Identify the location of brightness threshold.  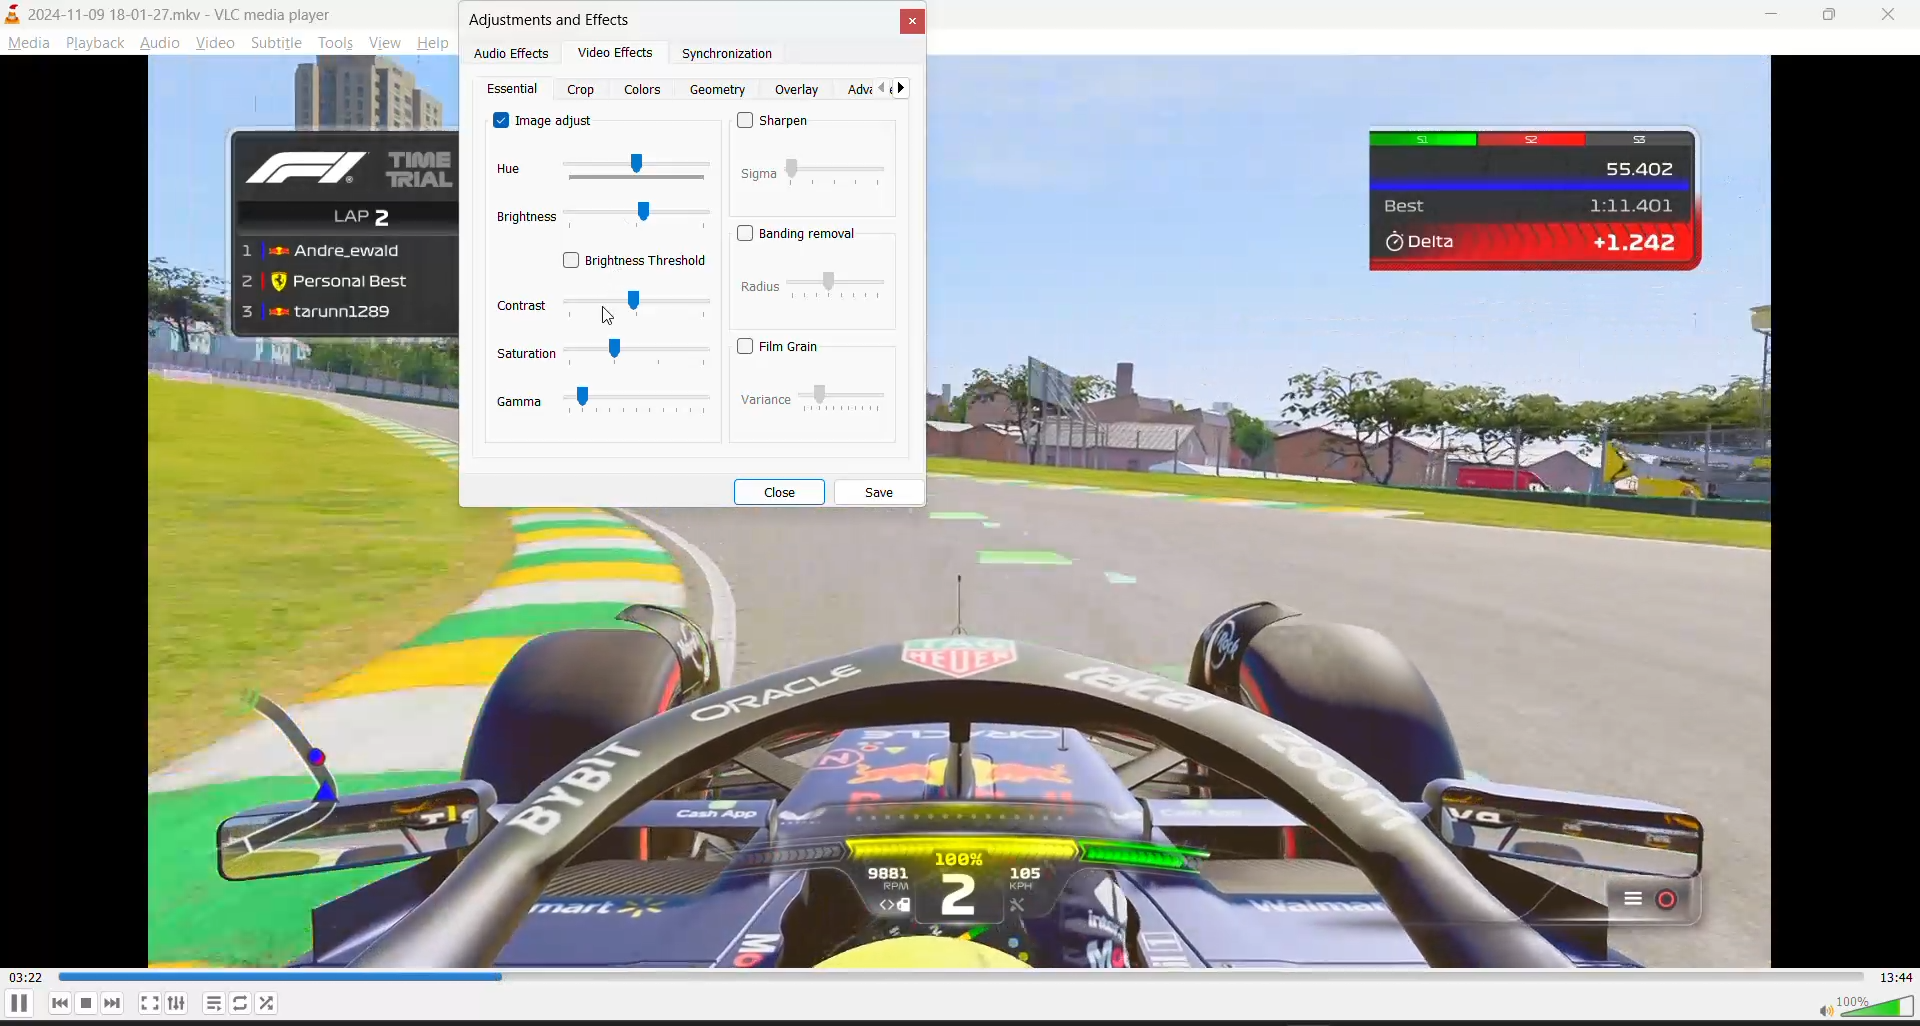
(634, 262).